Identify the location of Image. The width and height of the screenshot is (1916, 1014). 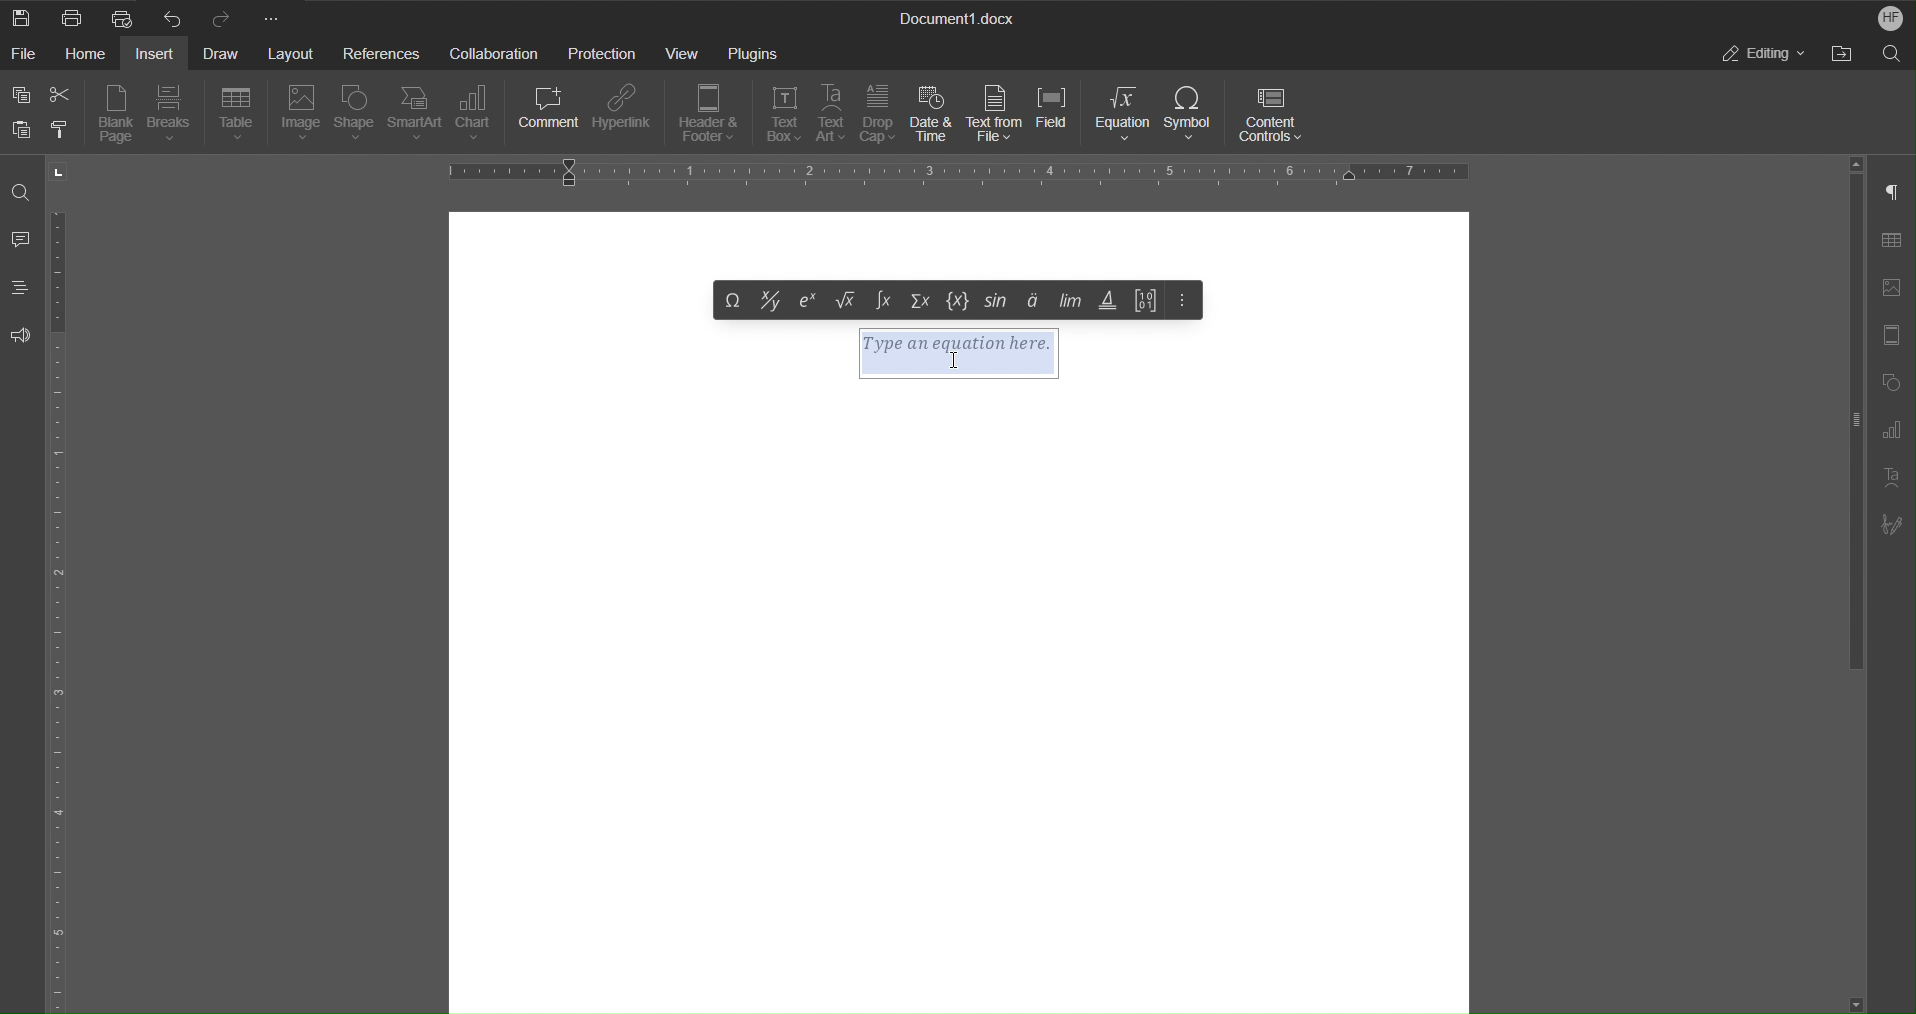
(296, 115).